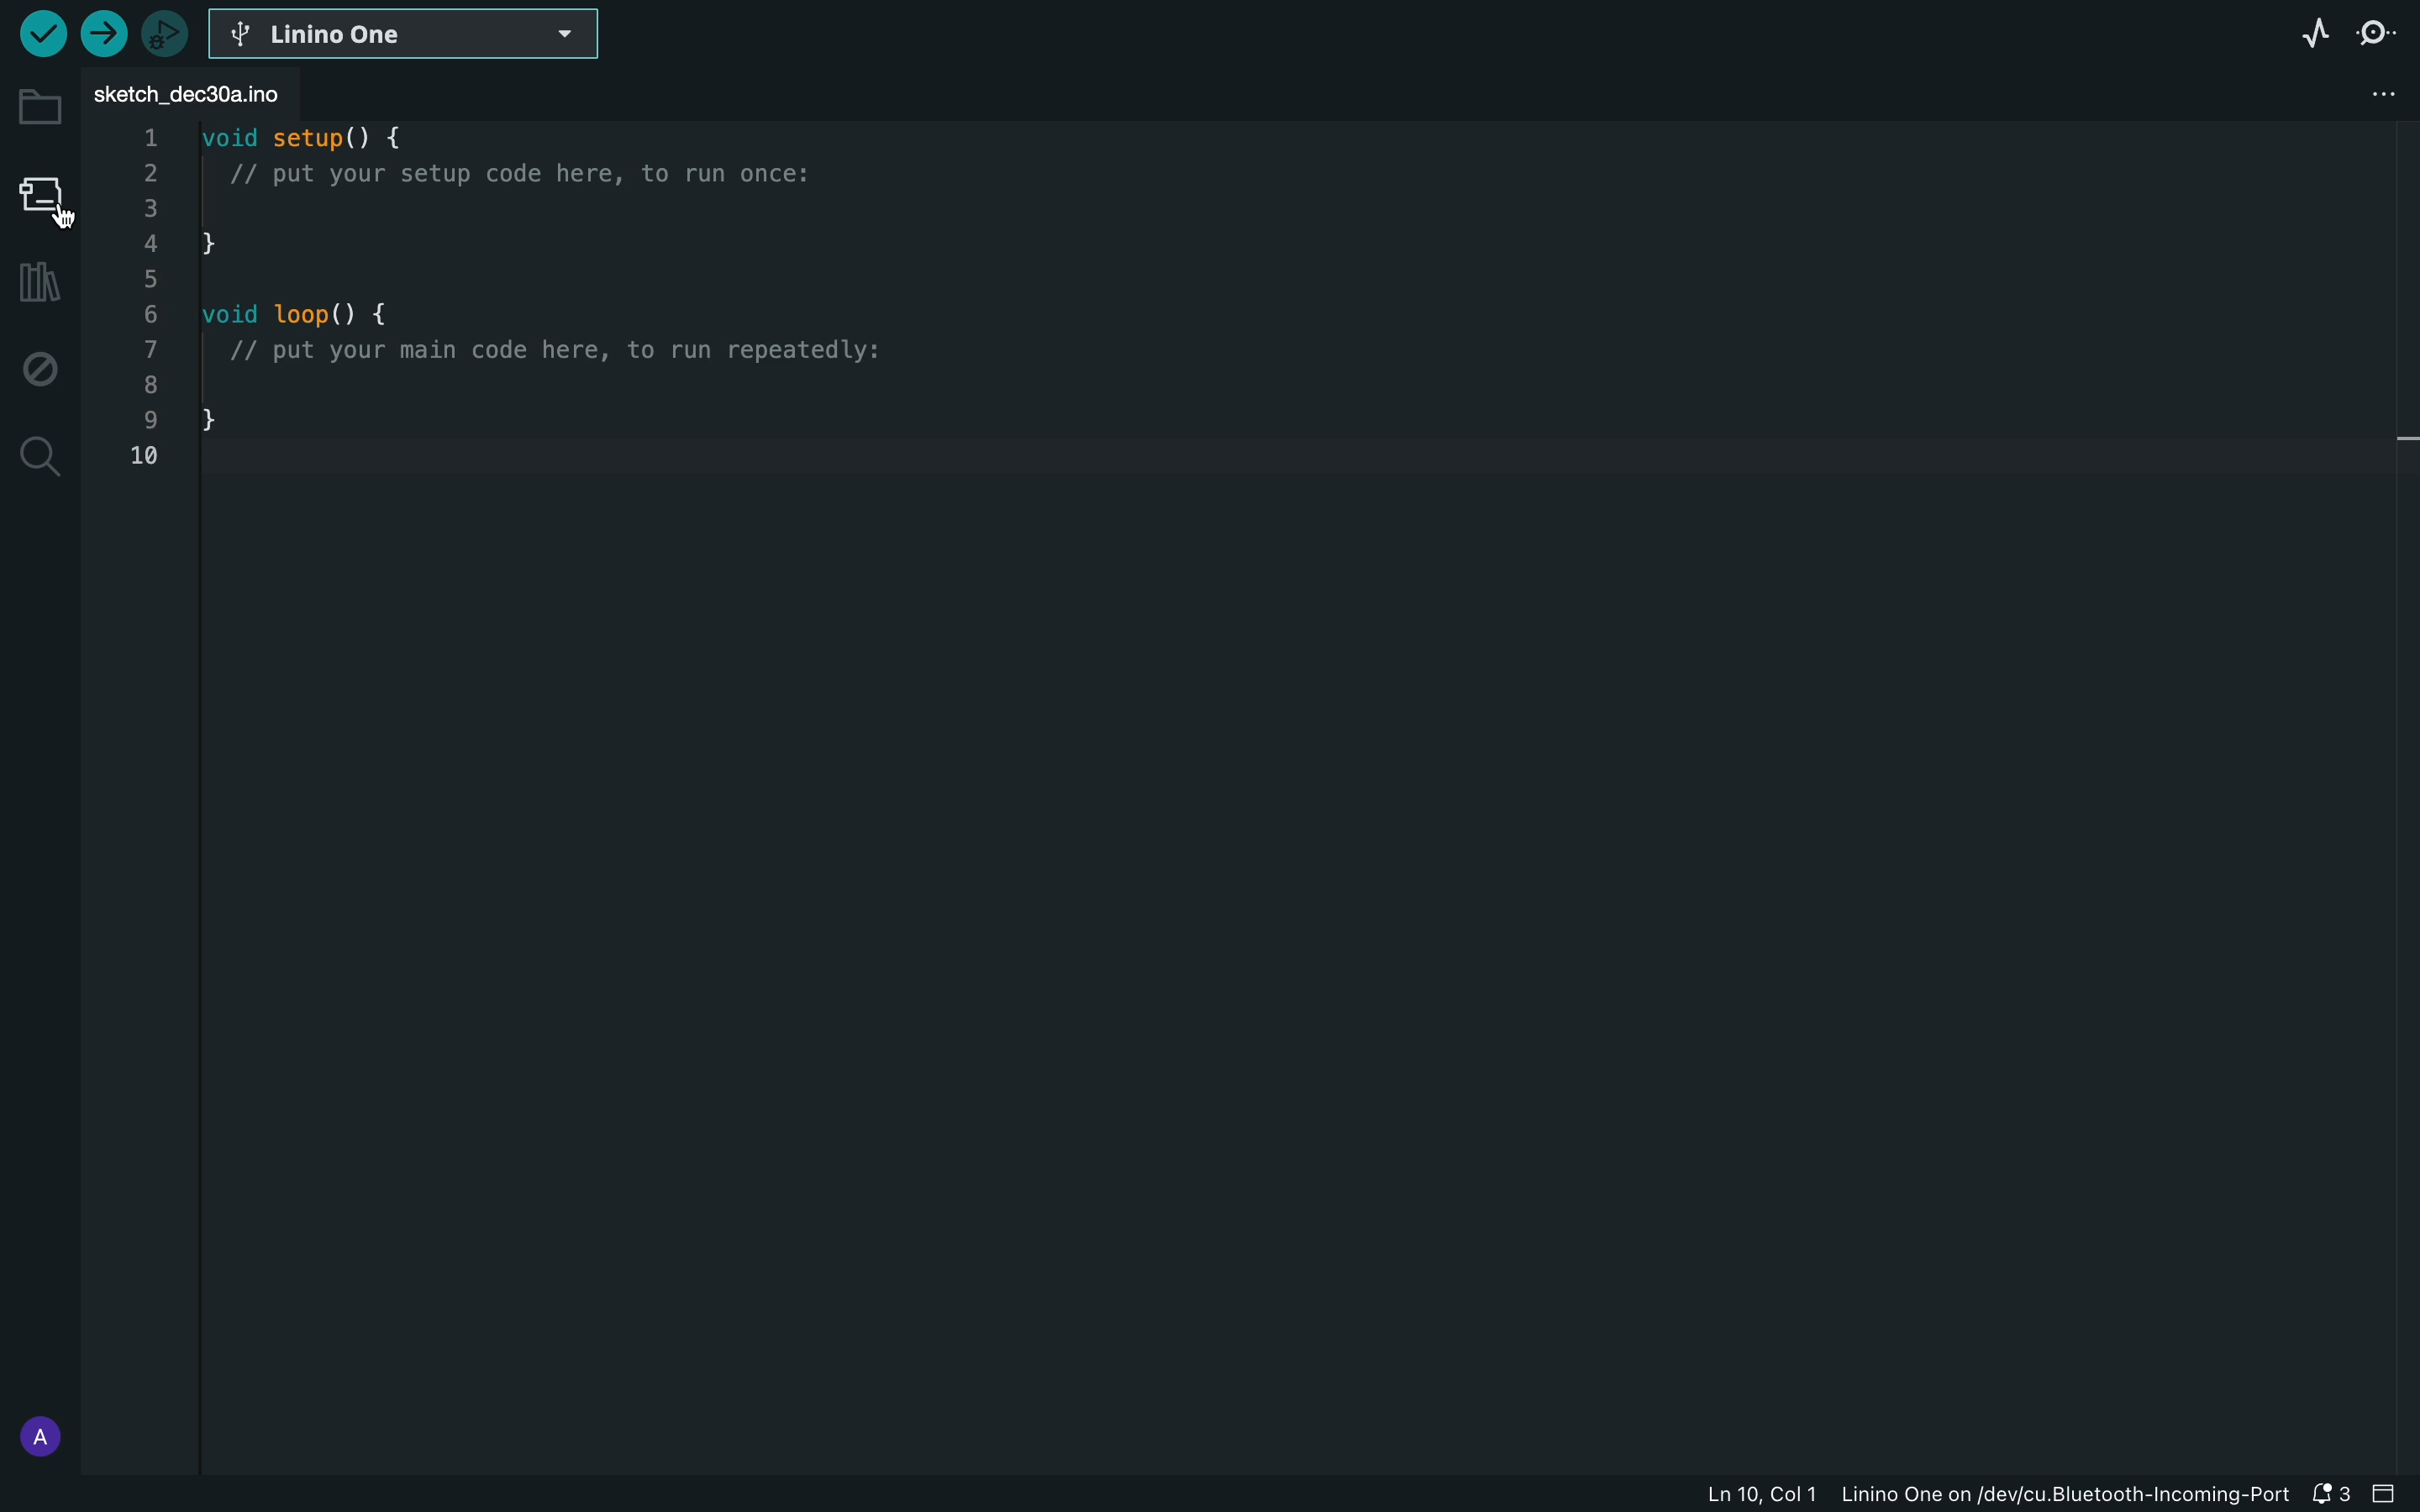  I want to click on verify, so click(41, 35).